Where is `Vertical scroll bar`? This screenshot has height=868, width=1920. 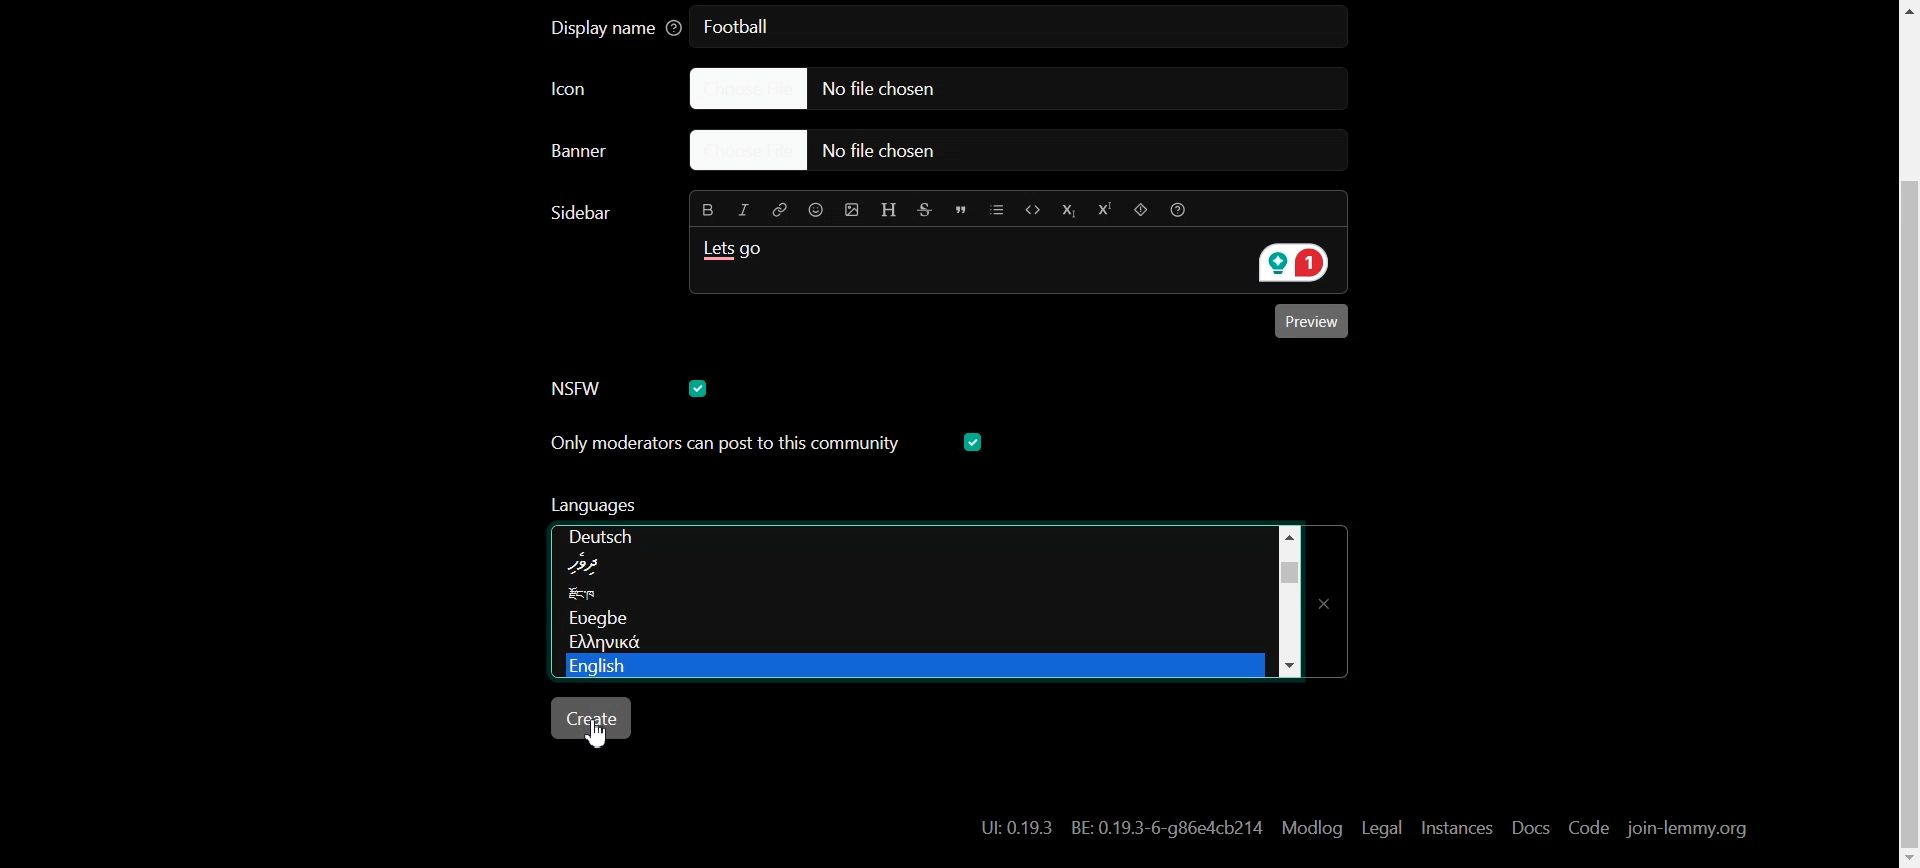 Vertical scroll bar is located at coordinates (1288, 598).